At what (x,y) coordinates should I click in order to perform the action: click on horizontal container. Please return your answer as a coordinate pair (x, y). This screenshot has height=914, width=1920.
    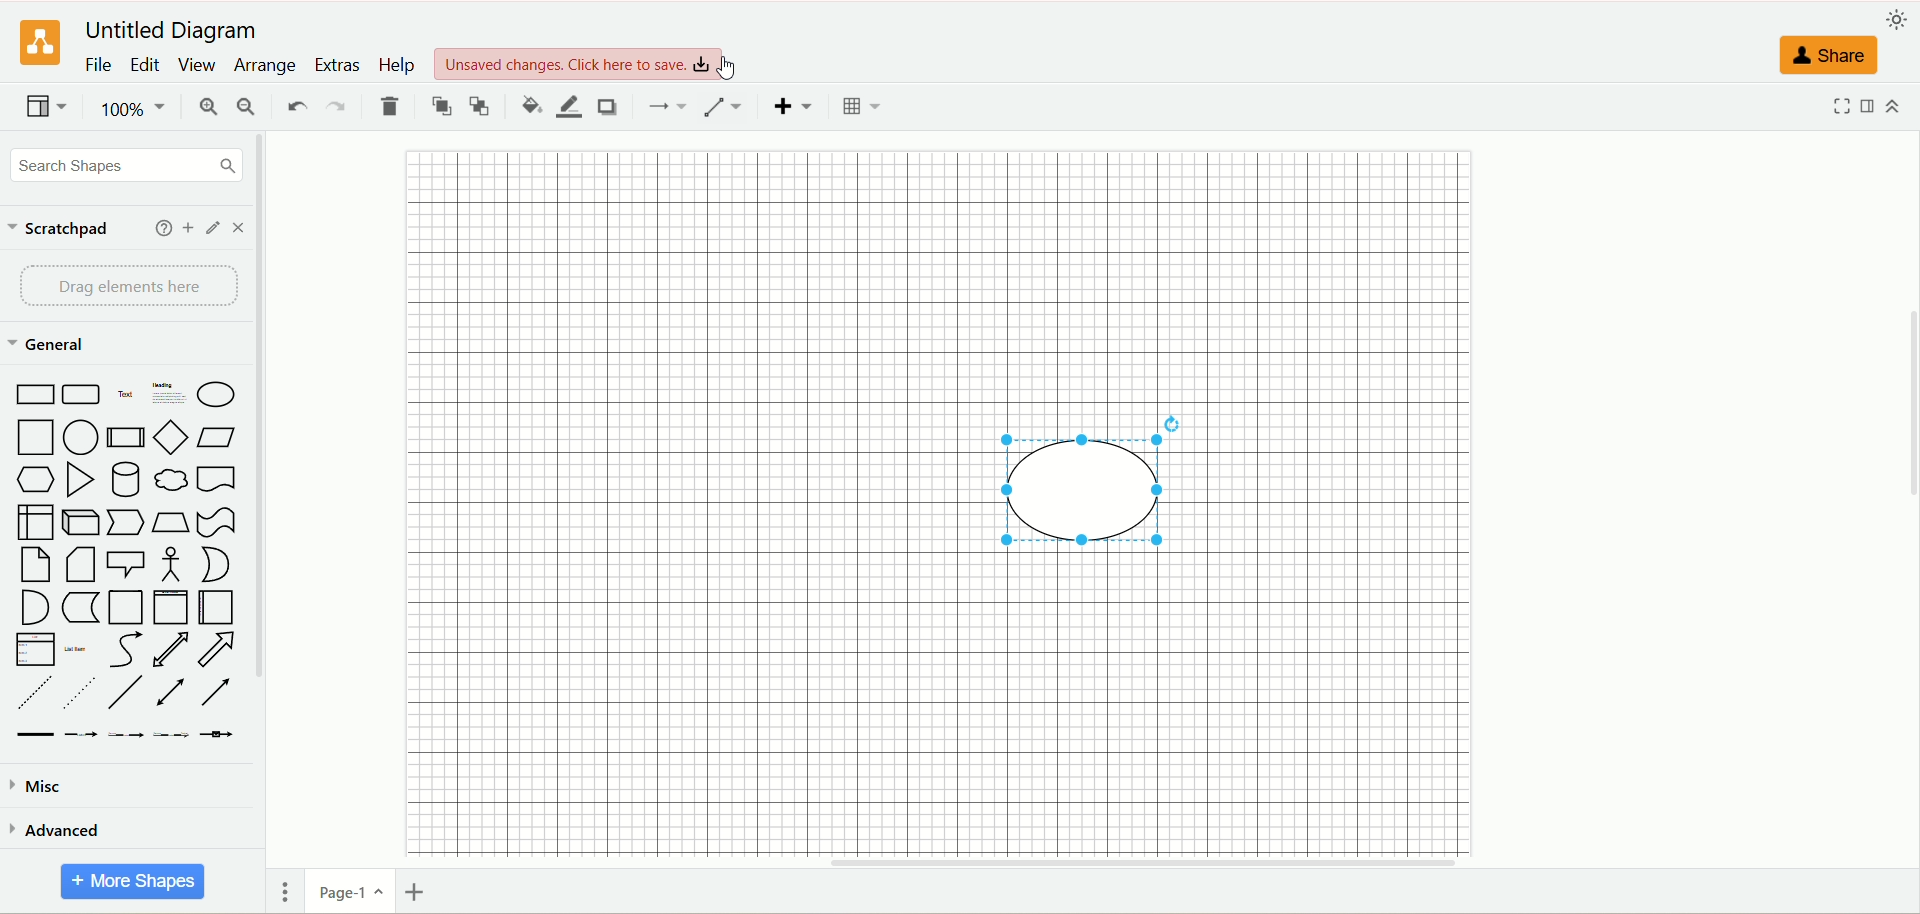
    Looking at the image, I should click on (221, 607).